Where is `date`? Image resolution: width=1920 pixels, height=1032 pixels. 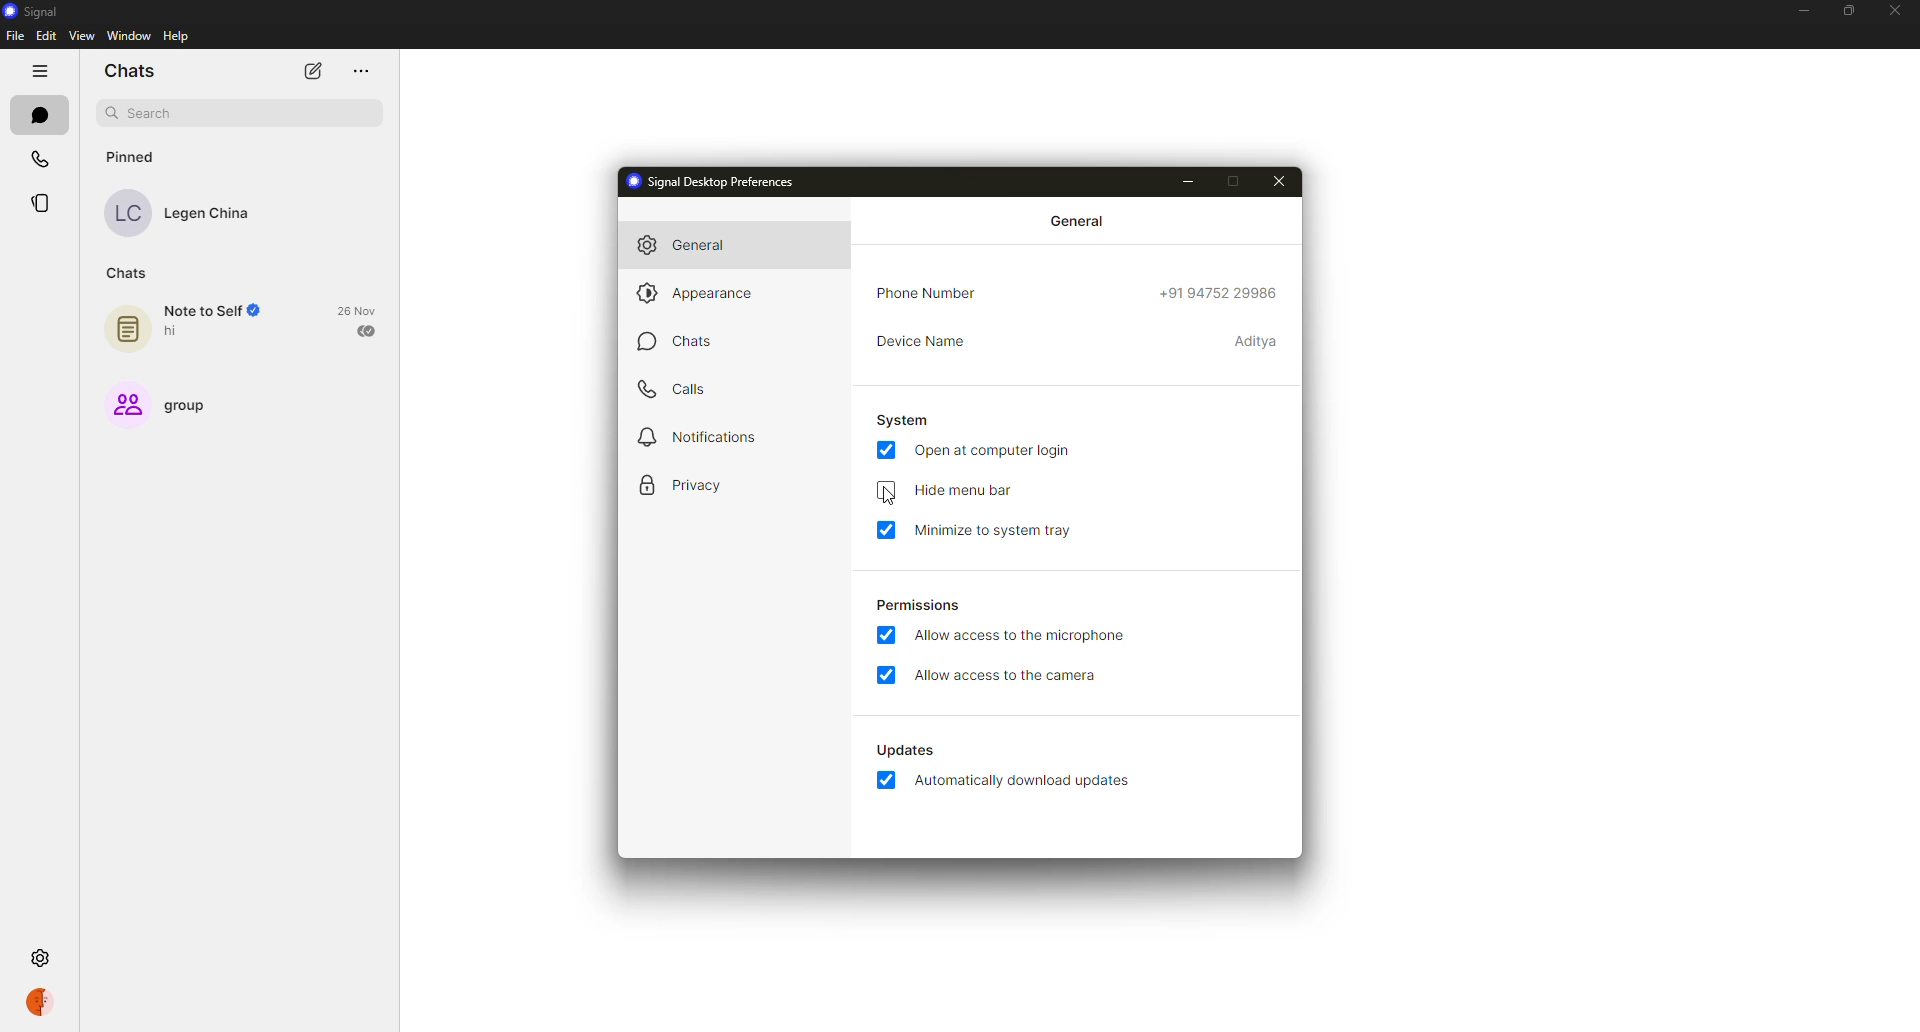 date is located at coordinates (360, 310).